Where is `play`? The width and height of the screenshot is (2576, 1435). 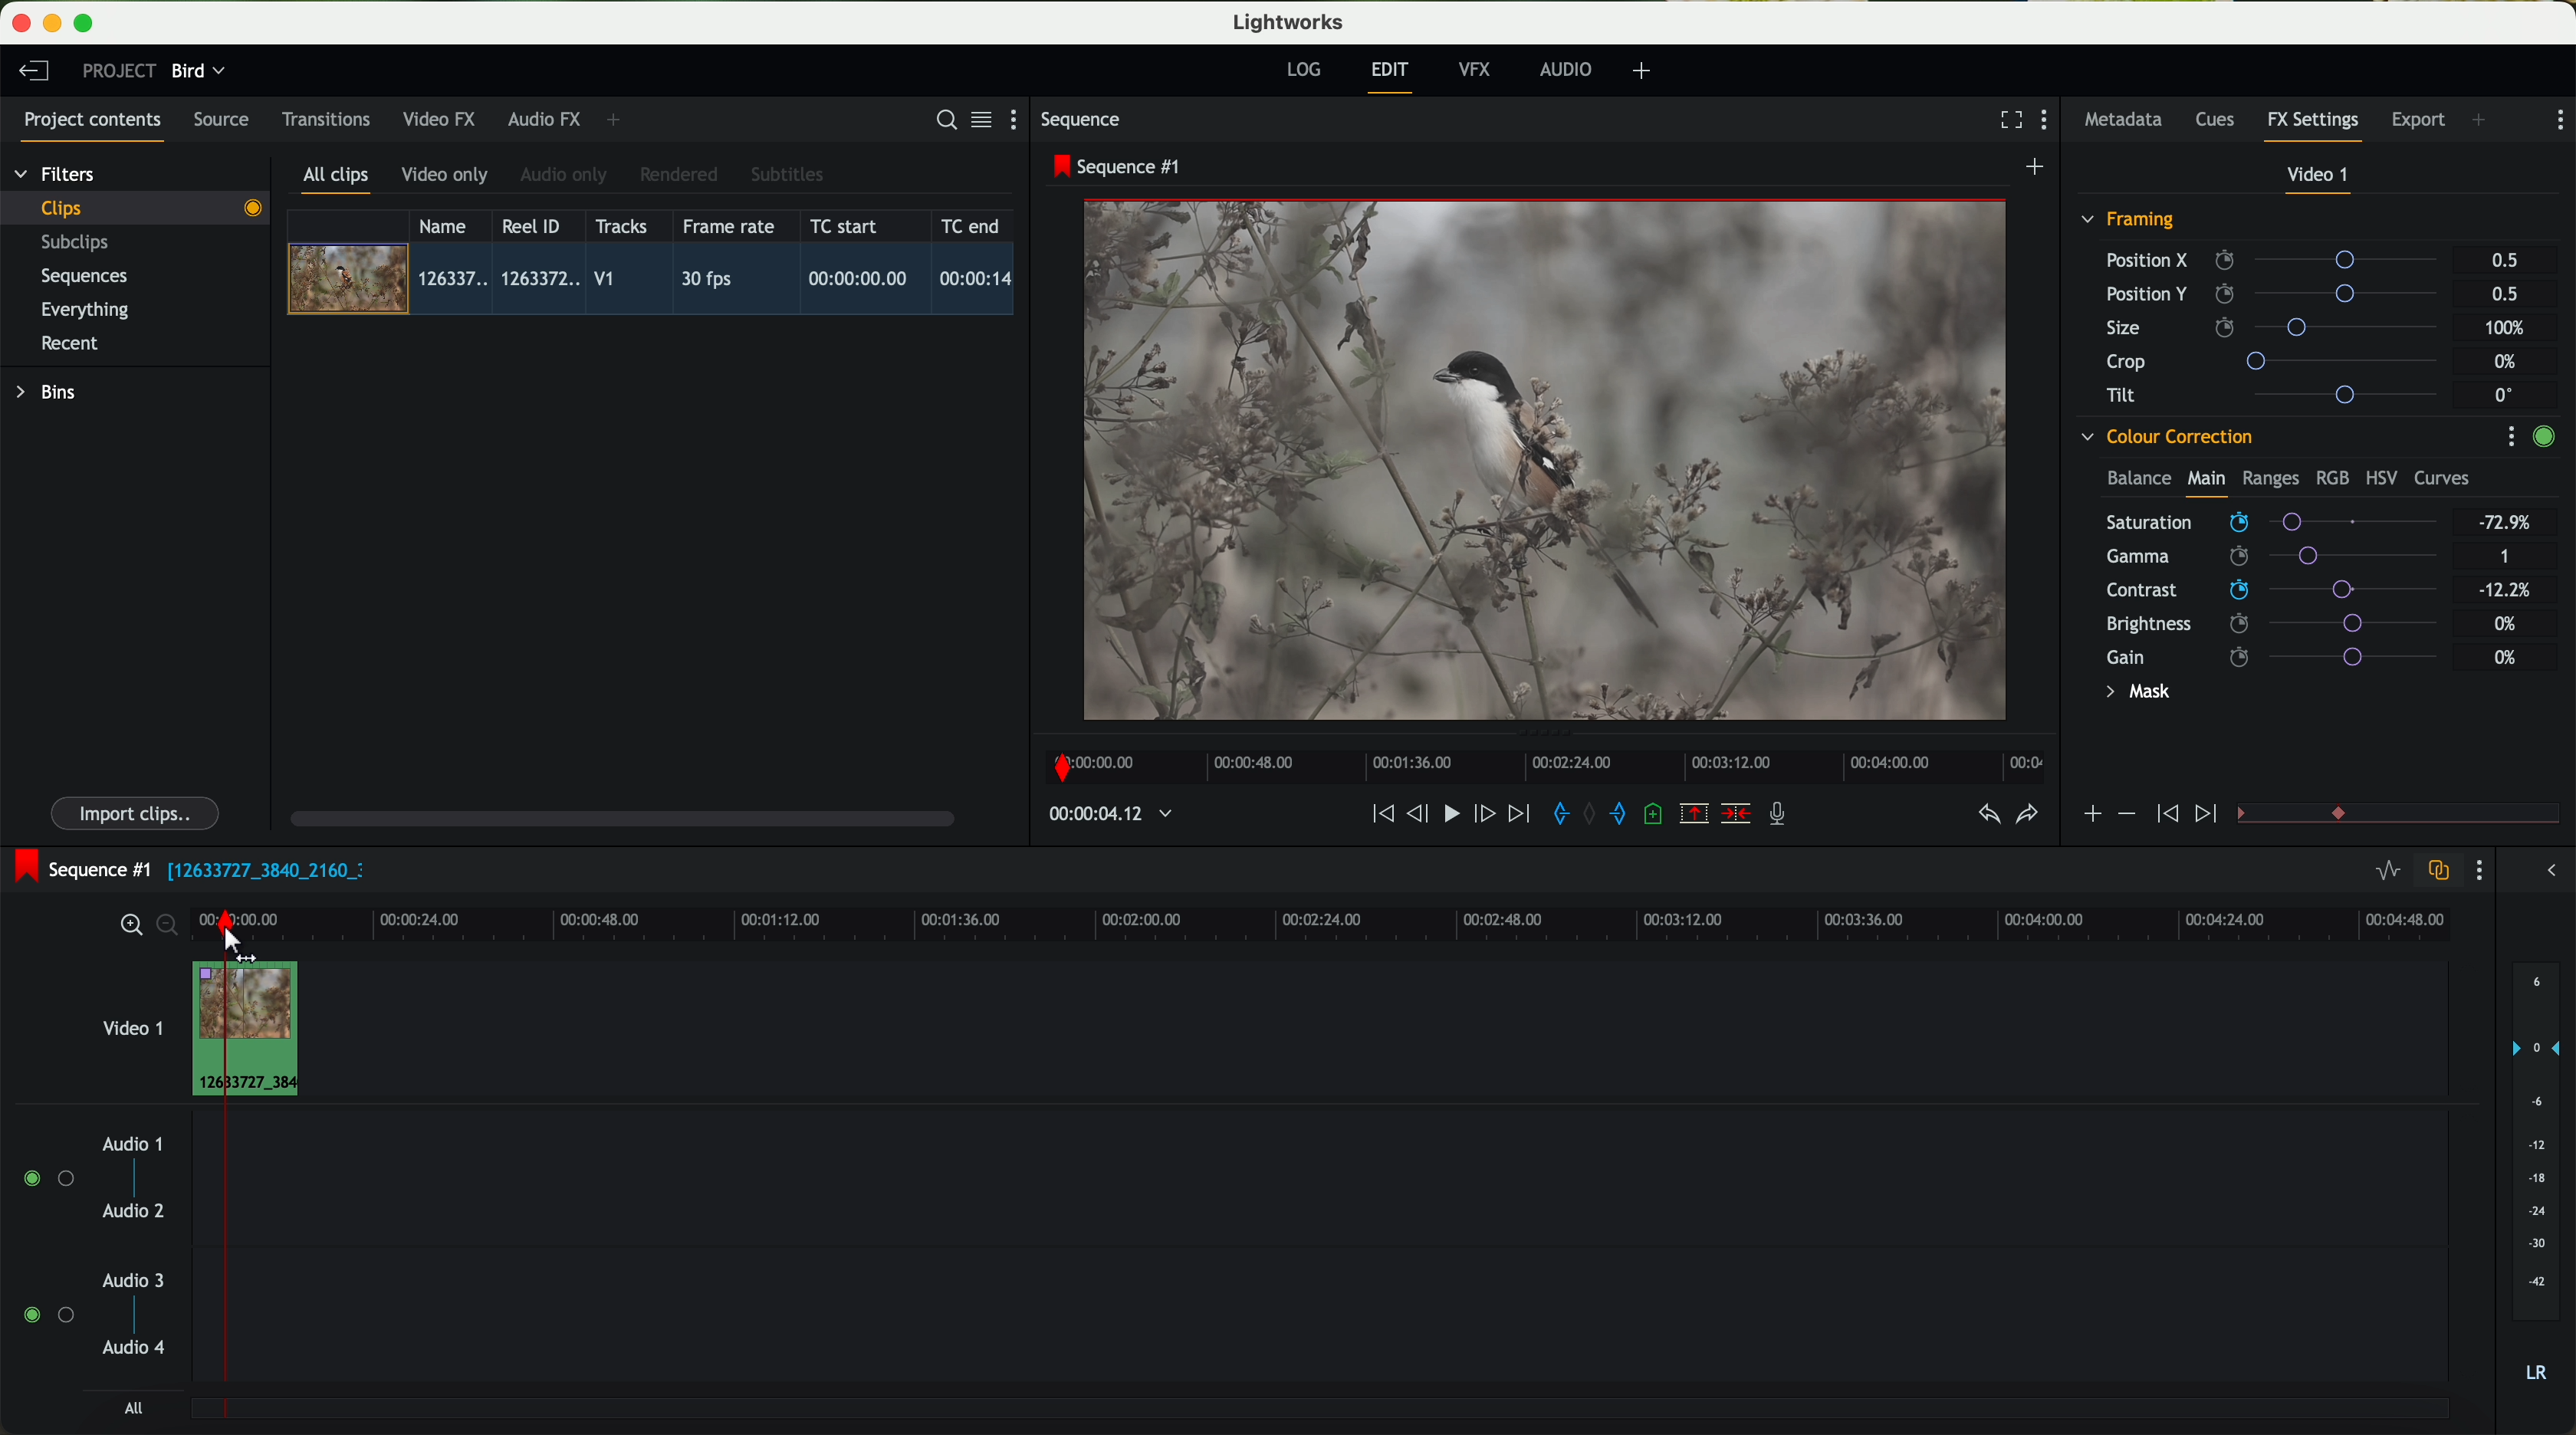 play is located at coordinates (1450, 812).